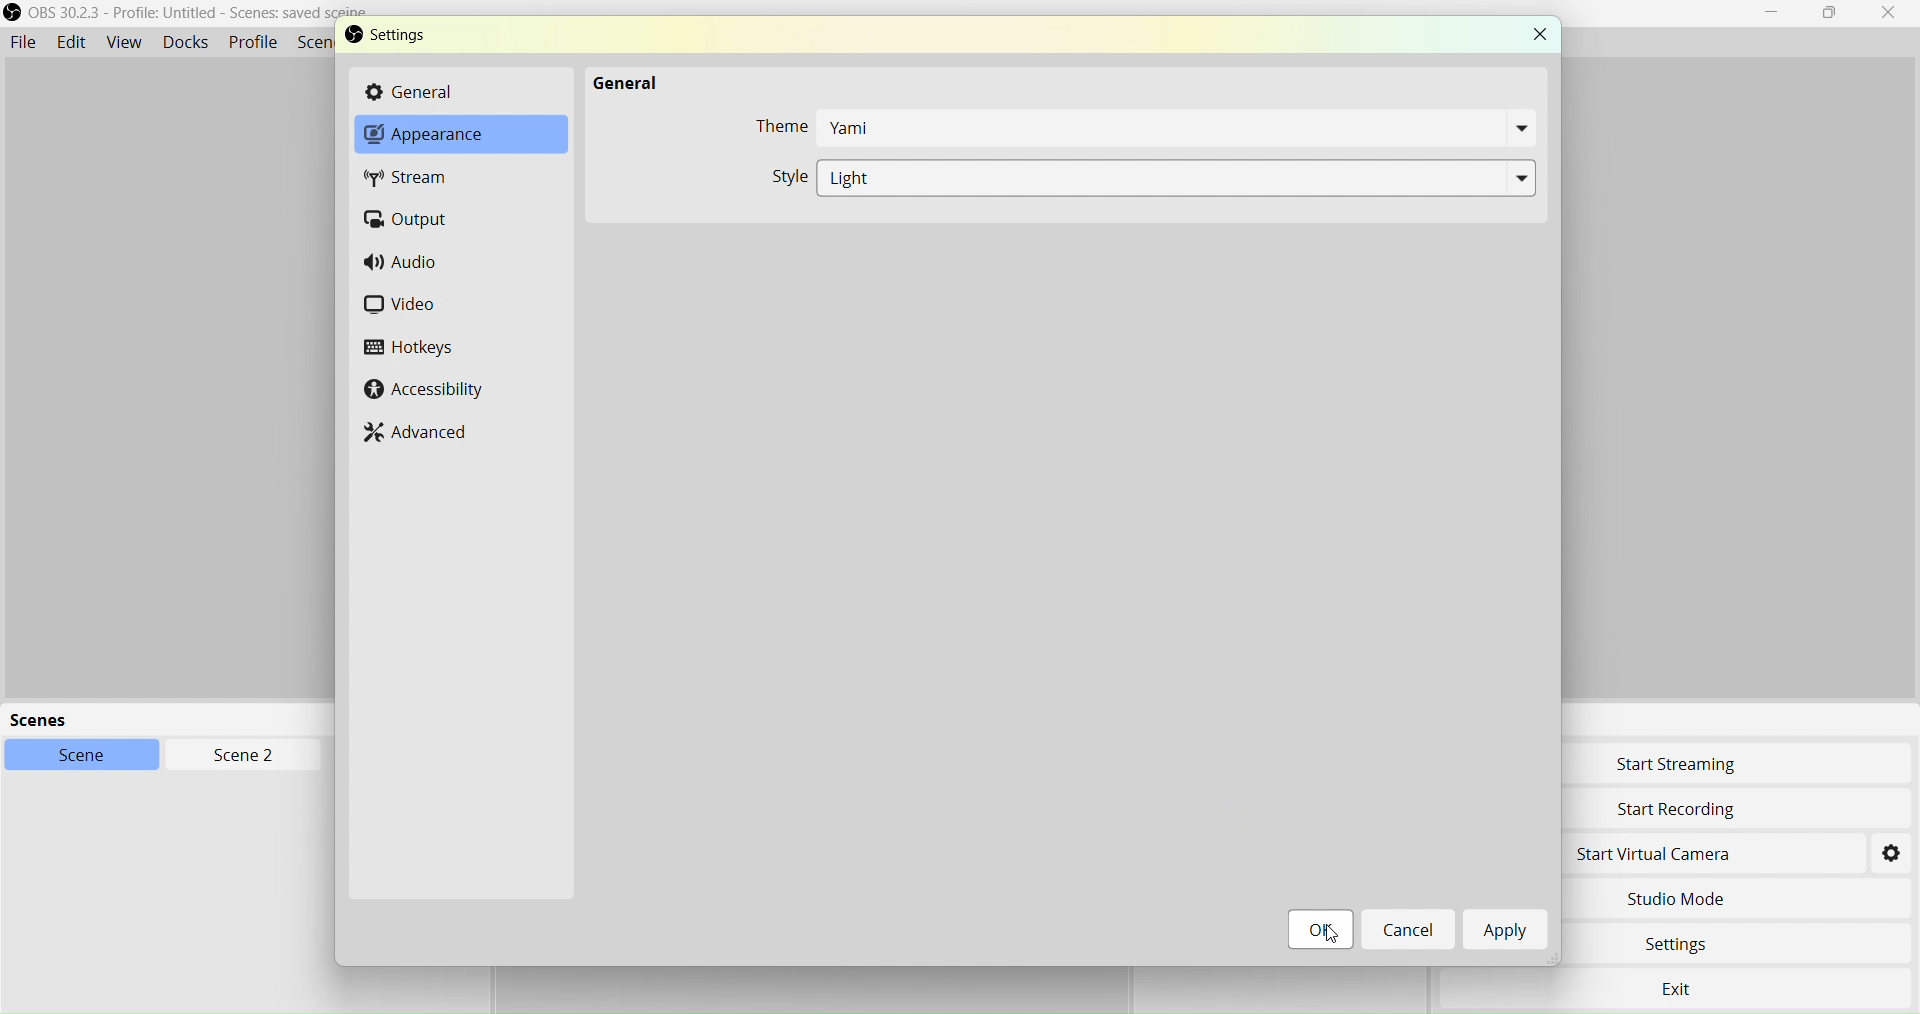  Describe the element at coordinates (1716, 808) in the screenshot. I see `Start Recording` at that location.